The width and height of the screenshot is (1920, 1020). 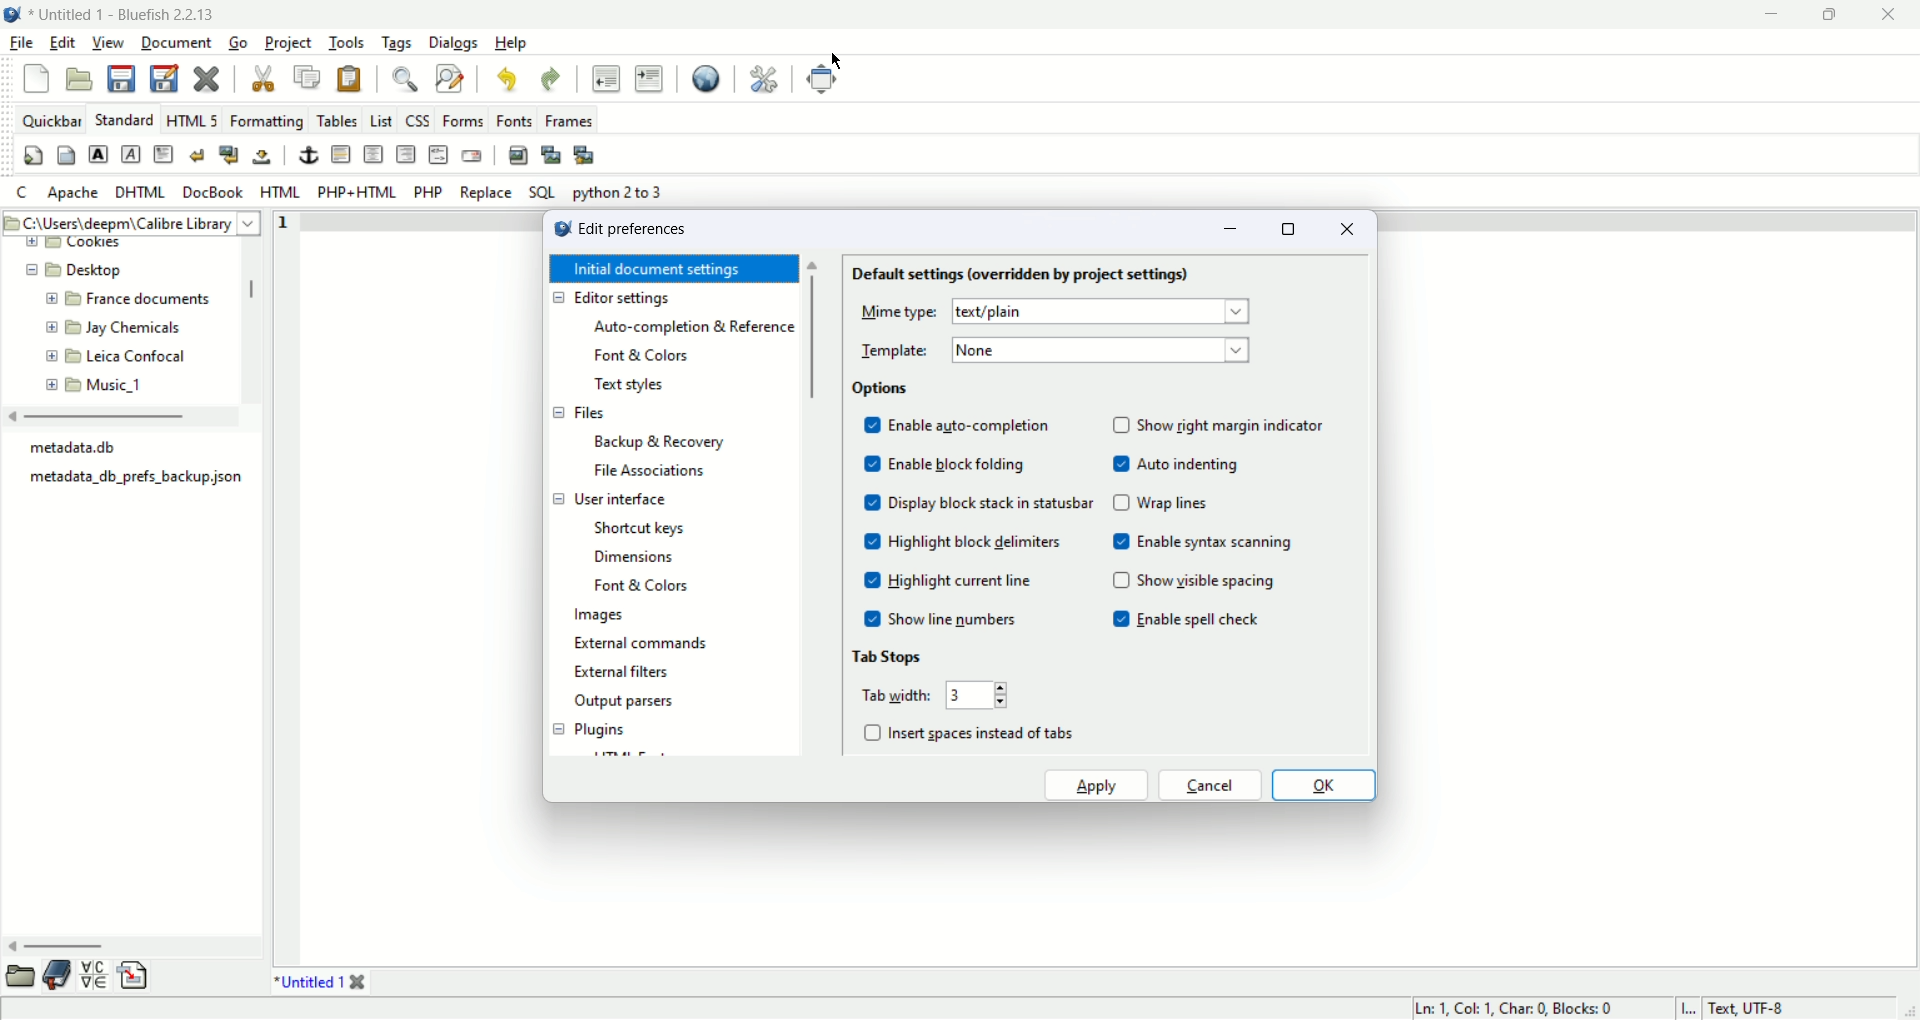 What do you see at coordinates (123, 120) in the screenshot?
I see `standard` at bounding box center [123, 120].